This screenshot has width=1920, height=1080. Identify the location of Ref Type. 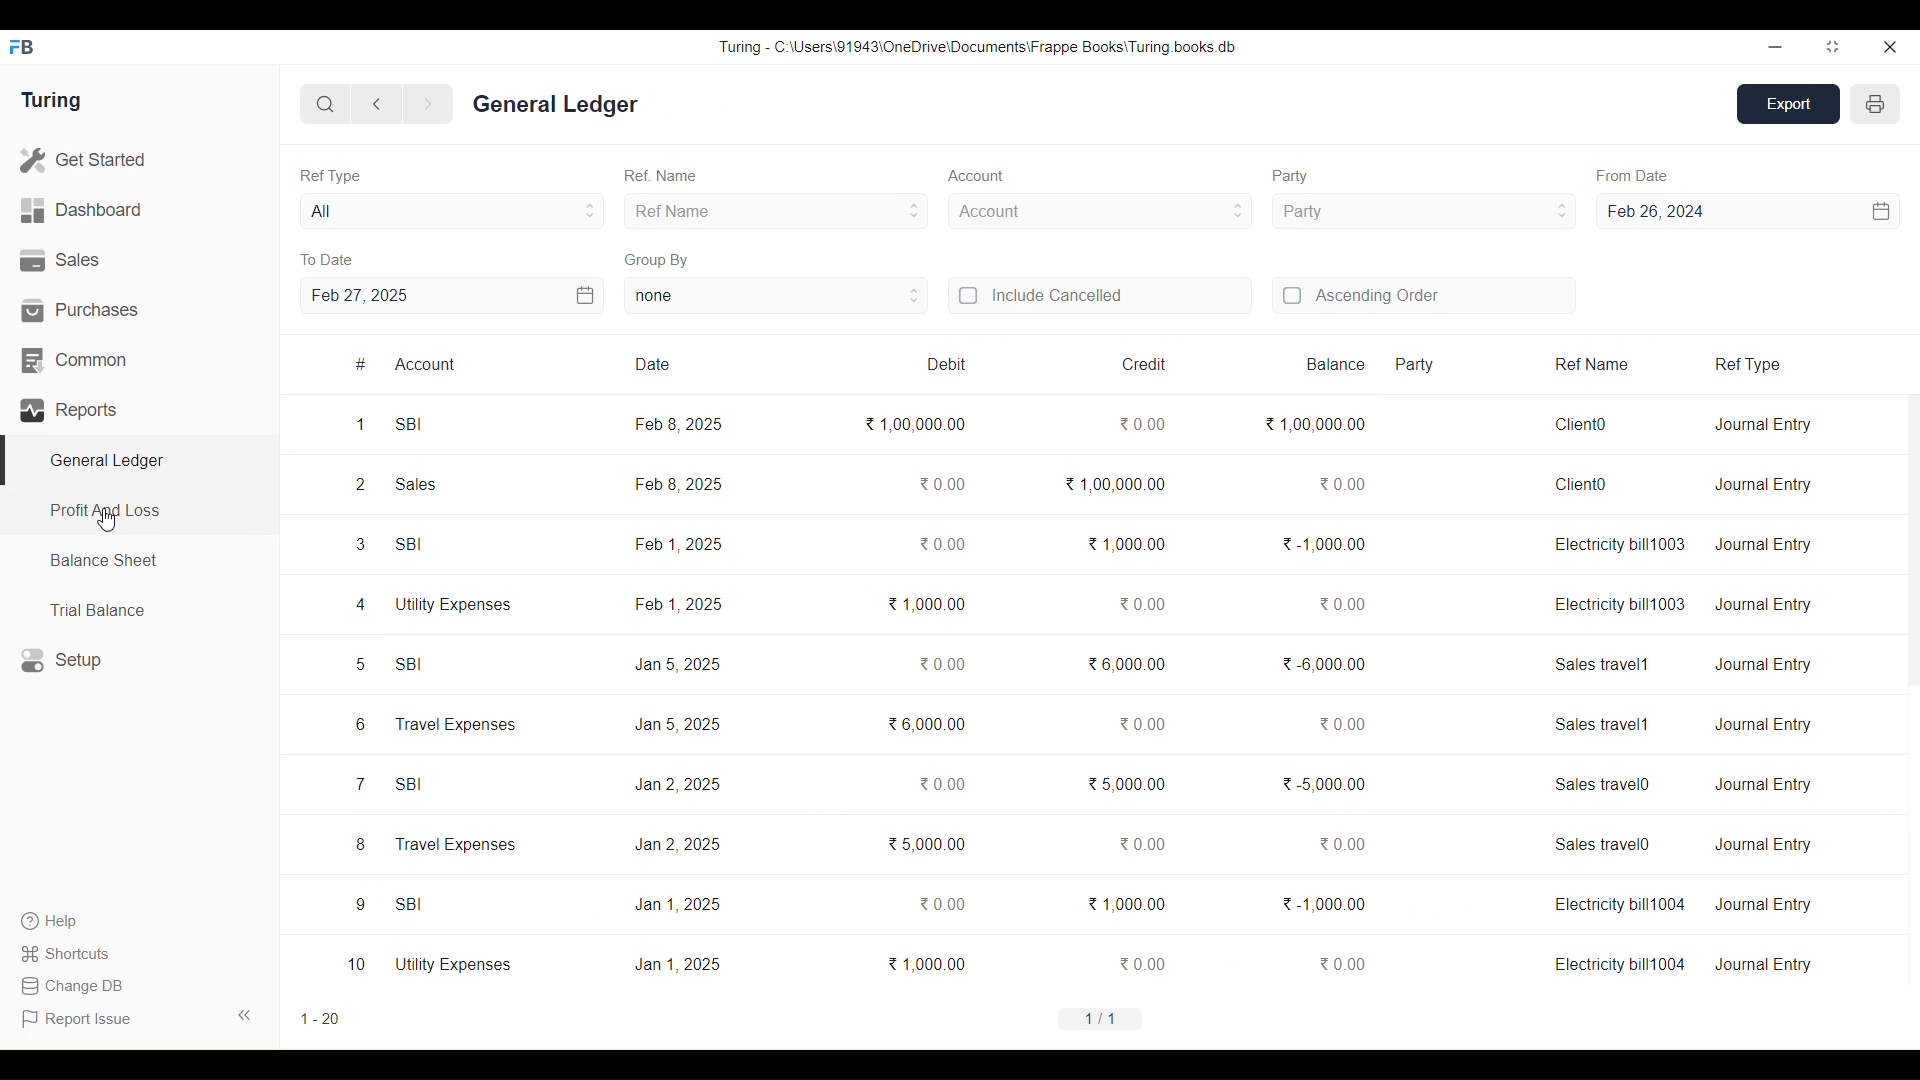
(331, 176).